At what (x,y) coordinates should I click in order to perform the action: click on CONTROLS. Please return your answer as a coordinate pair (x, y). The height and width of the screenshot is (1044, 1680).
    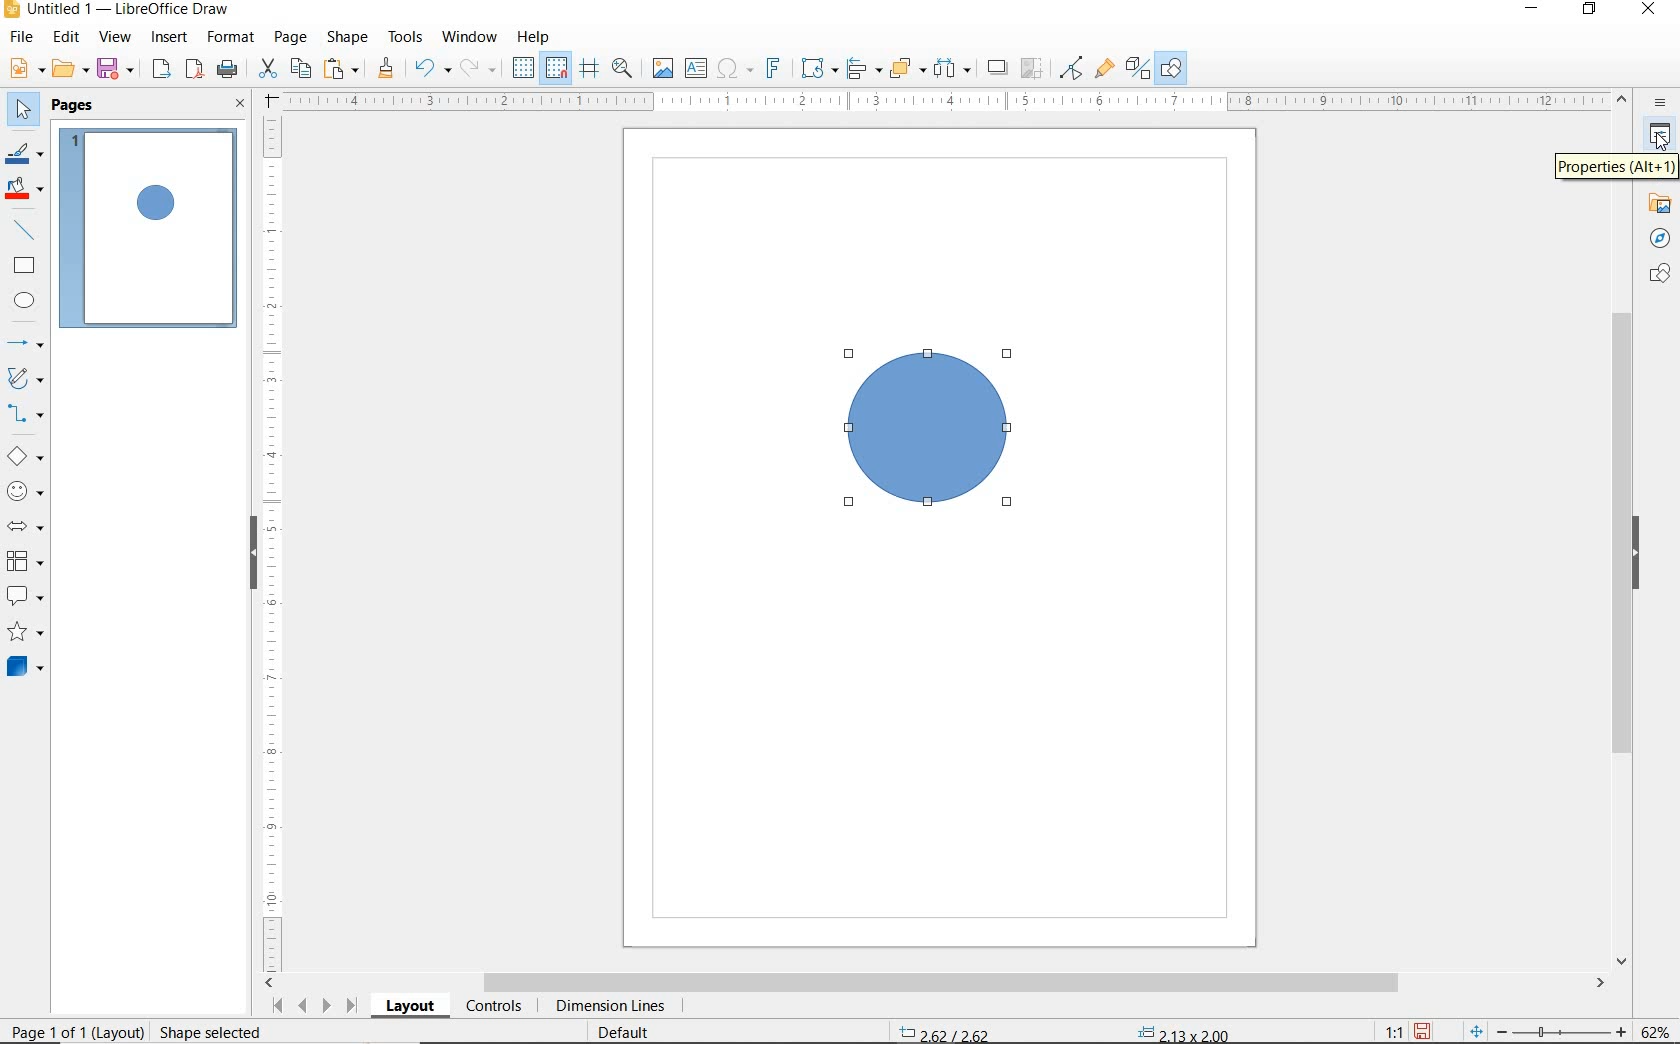
    Looking at the image, I should click on (496, 1007).